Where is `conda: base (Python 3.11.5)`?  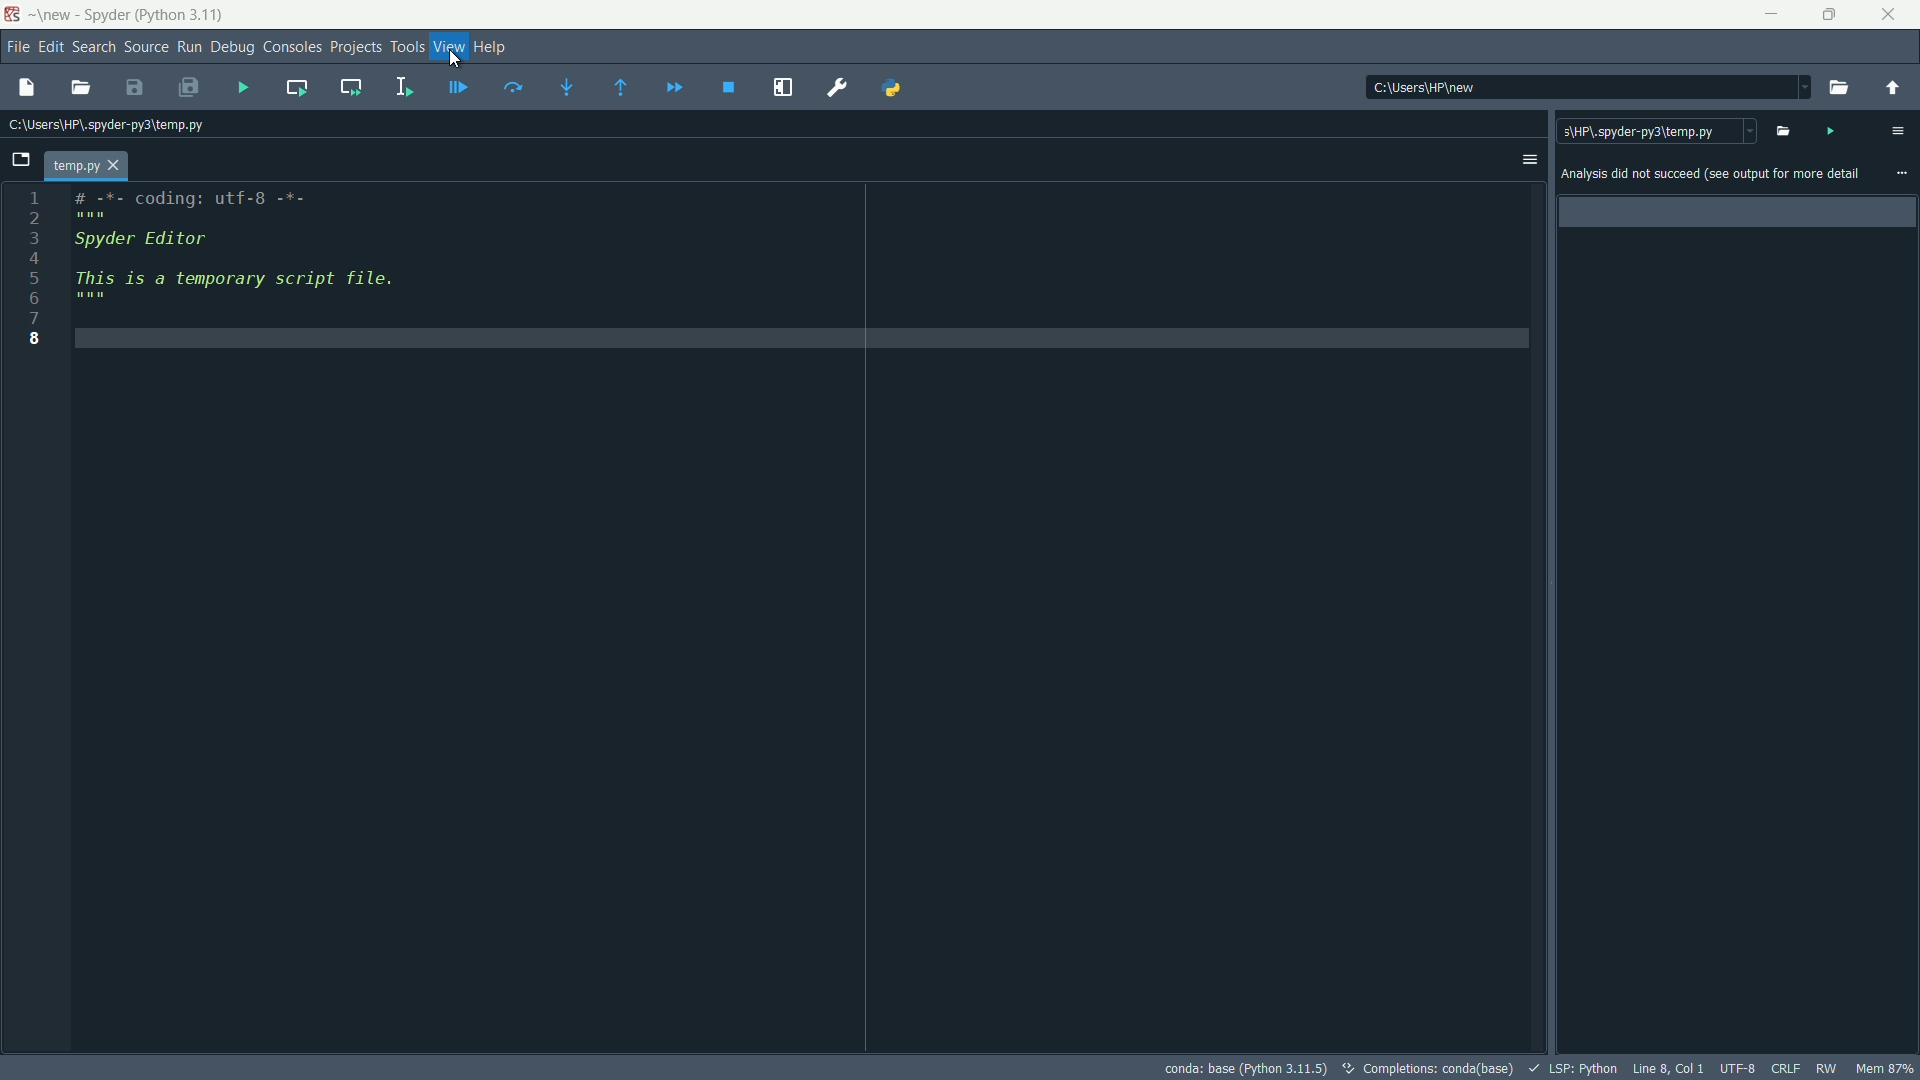
conda: base (Python 3.11.5) is located at coordinates (1243, 1067).